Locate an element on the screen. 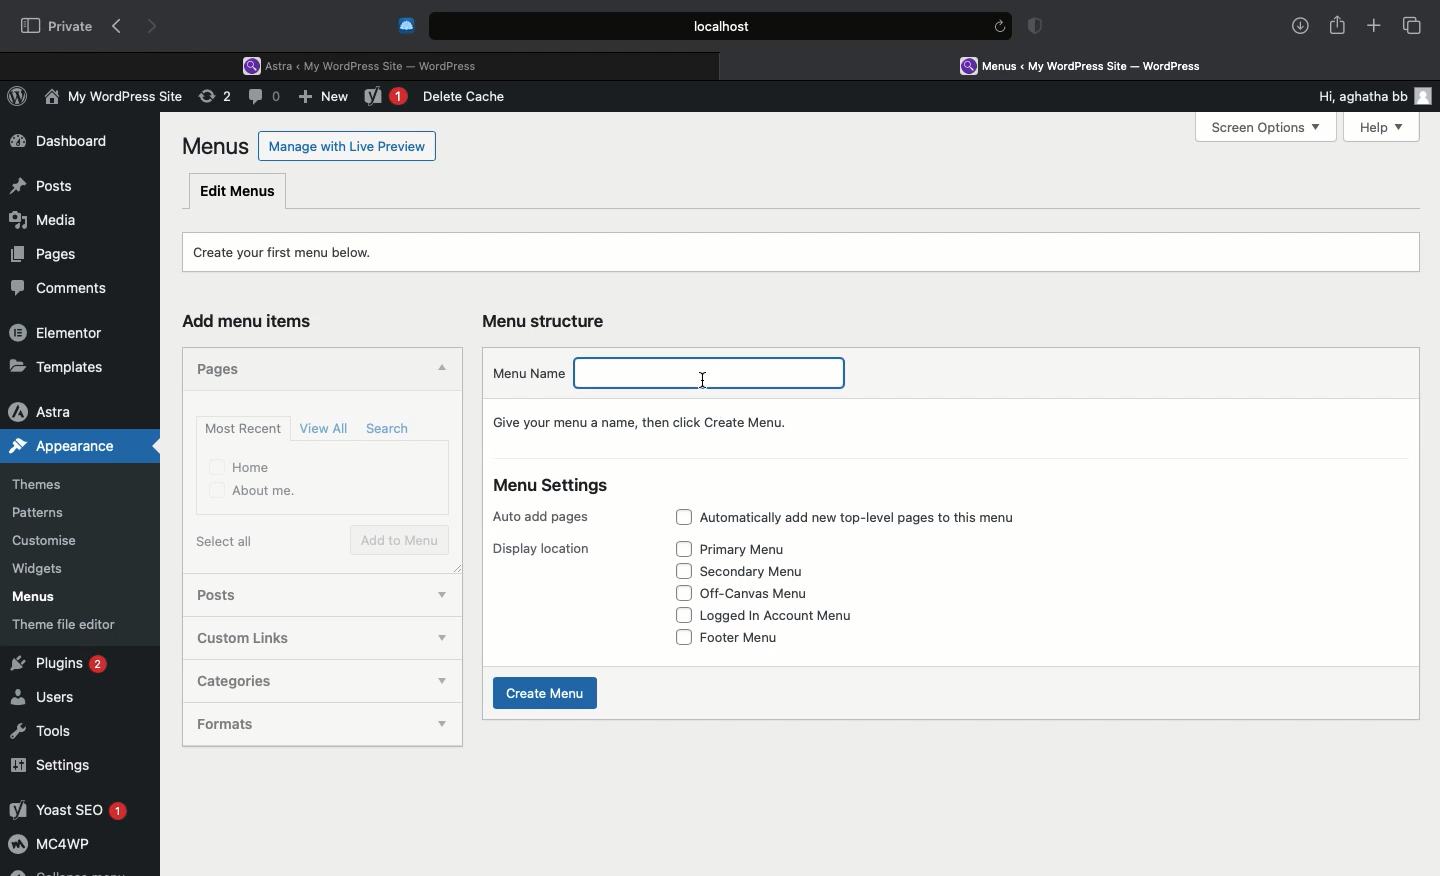  Private is located at coordinates (57, 25).